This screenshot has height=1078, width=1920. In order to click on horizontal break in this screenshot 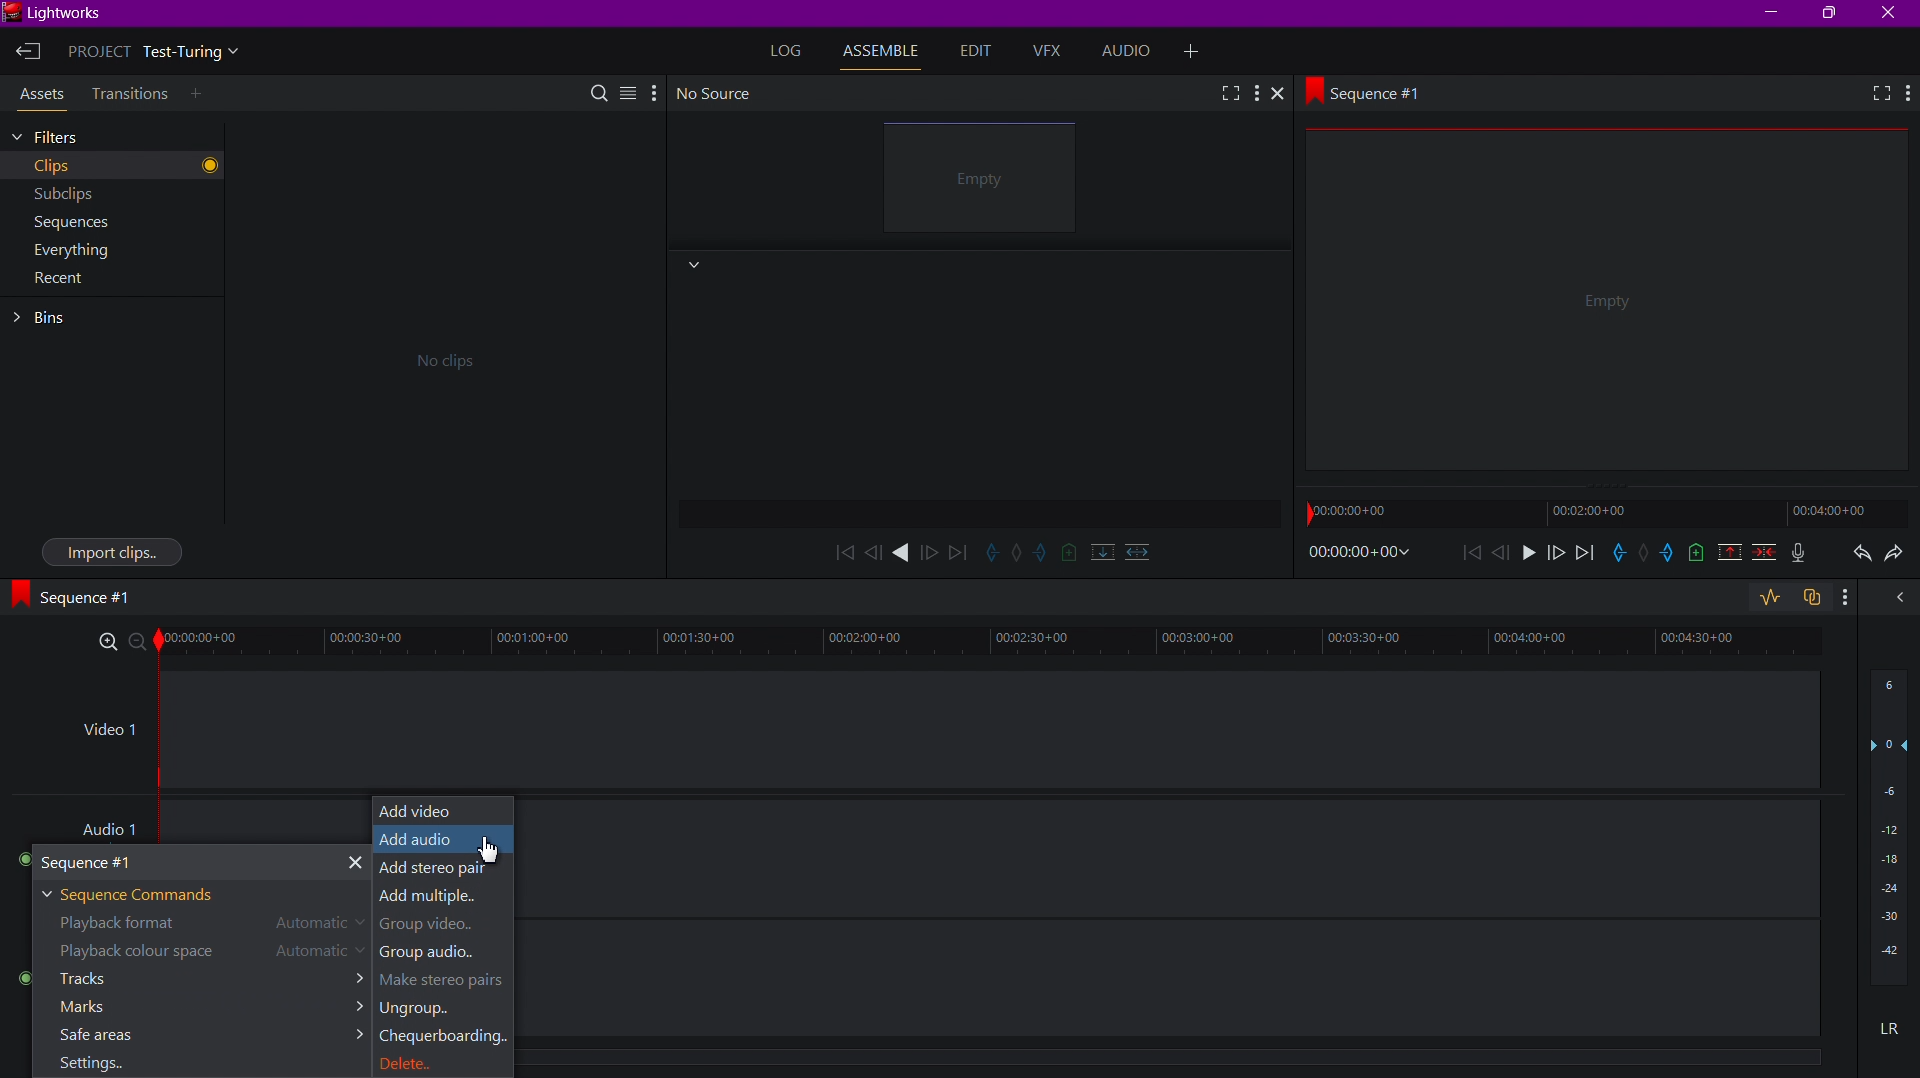, I will do `click(1133, 550)`.